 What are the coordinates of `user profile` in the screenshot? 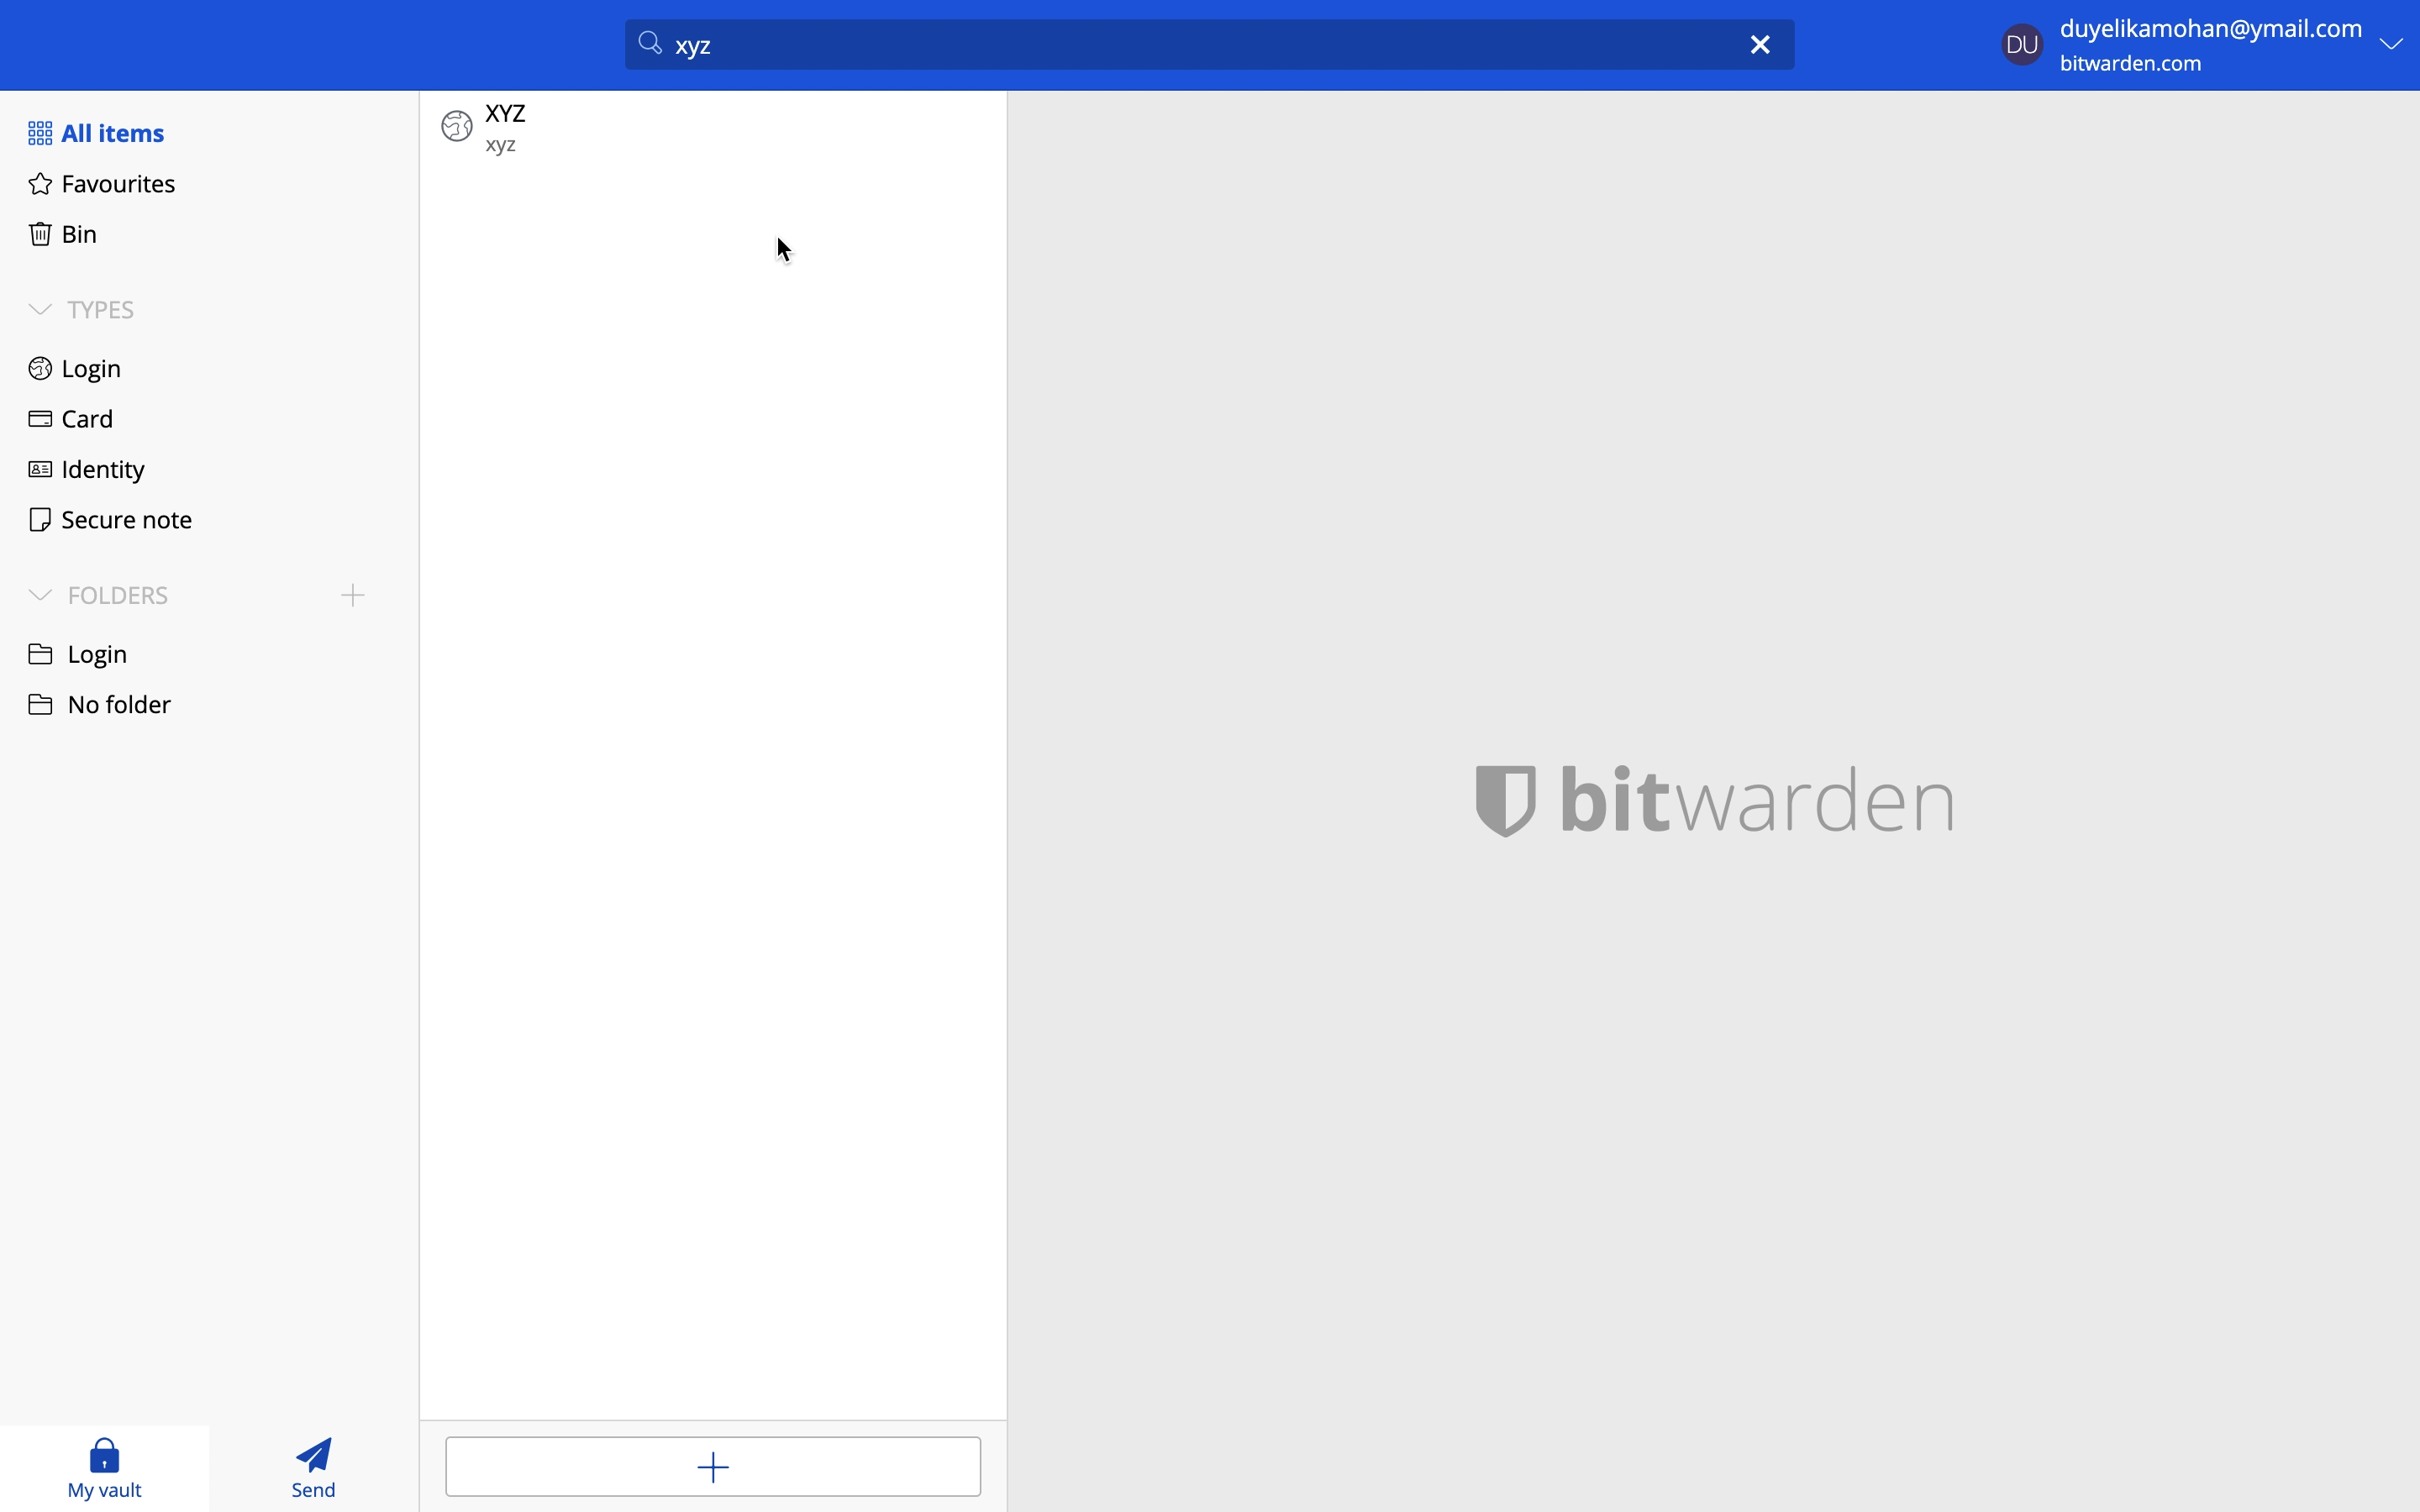 It's located at (2020, 41).